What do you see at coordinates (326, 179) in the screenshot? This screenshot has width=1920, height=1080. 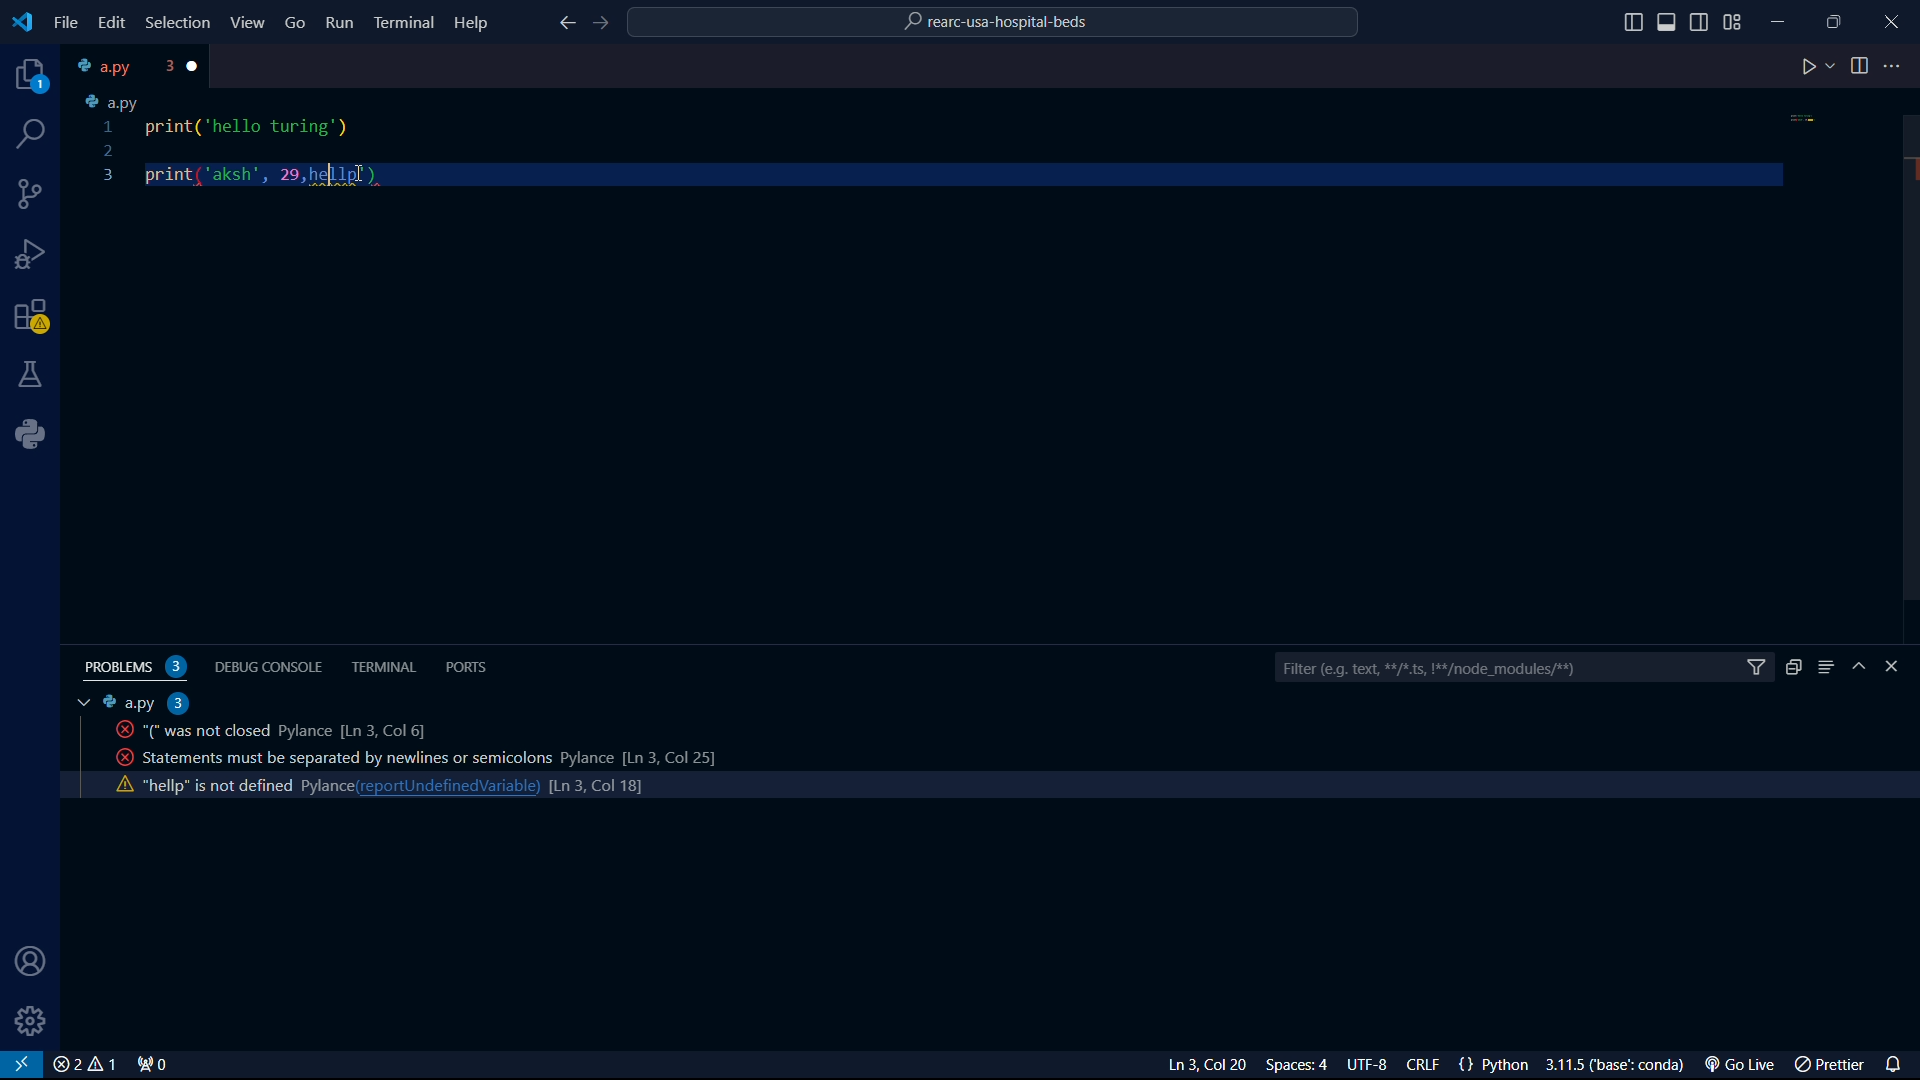 I see `cursor` at bounding box center [326, 179].